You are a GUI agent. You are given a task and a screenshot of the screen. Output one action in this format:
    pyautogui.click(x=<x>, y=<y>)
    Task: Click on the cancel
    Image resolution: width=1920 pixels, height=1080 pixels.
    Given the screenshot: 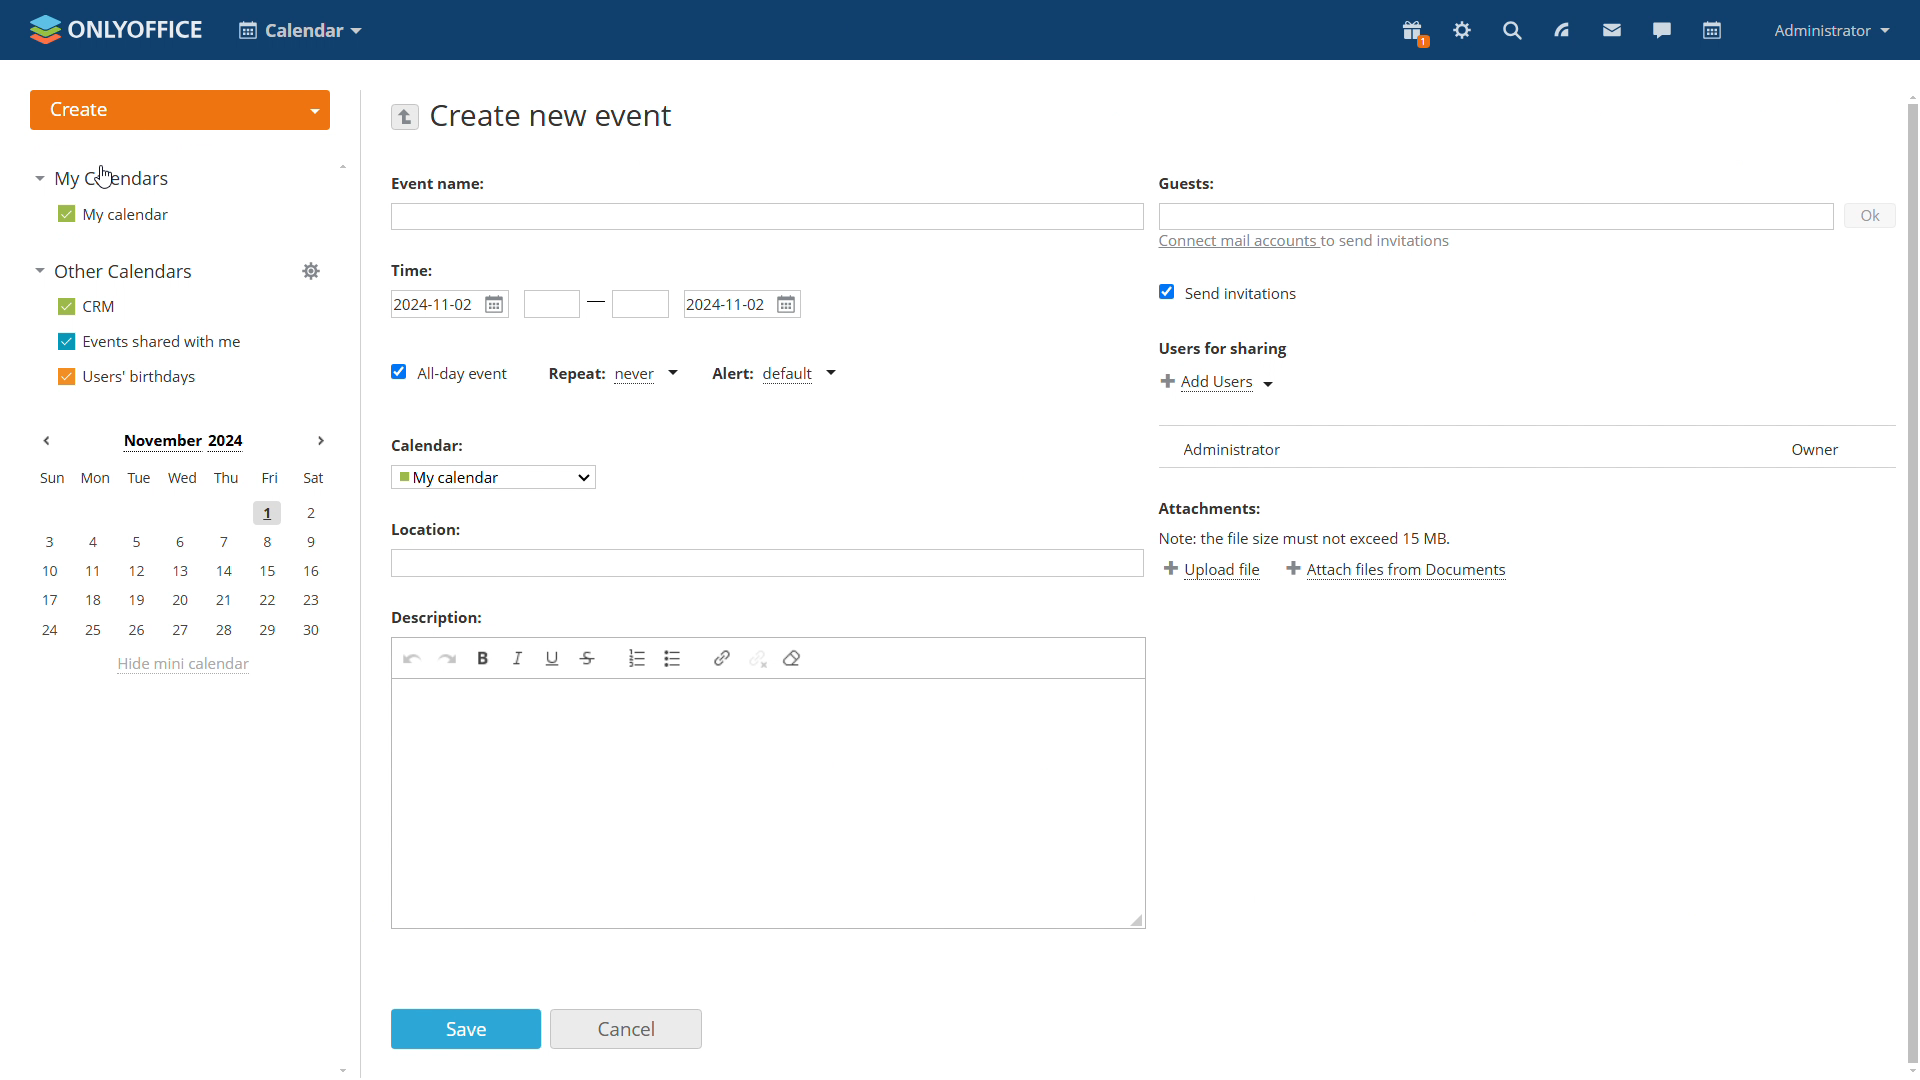 What is the action you would take?
    pyautogui.click(x=628, y=1029)
    